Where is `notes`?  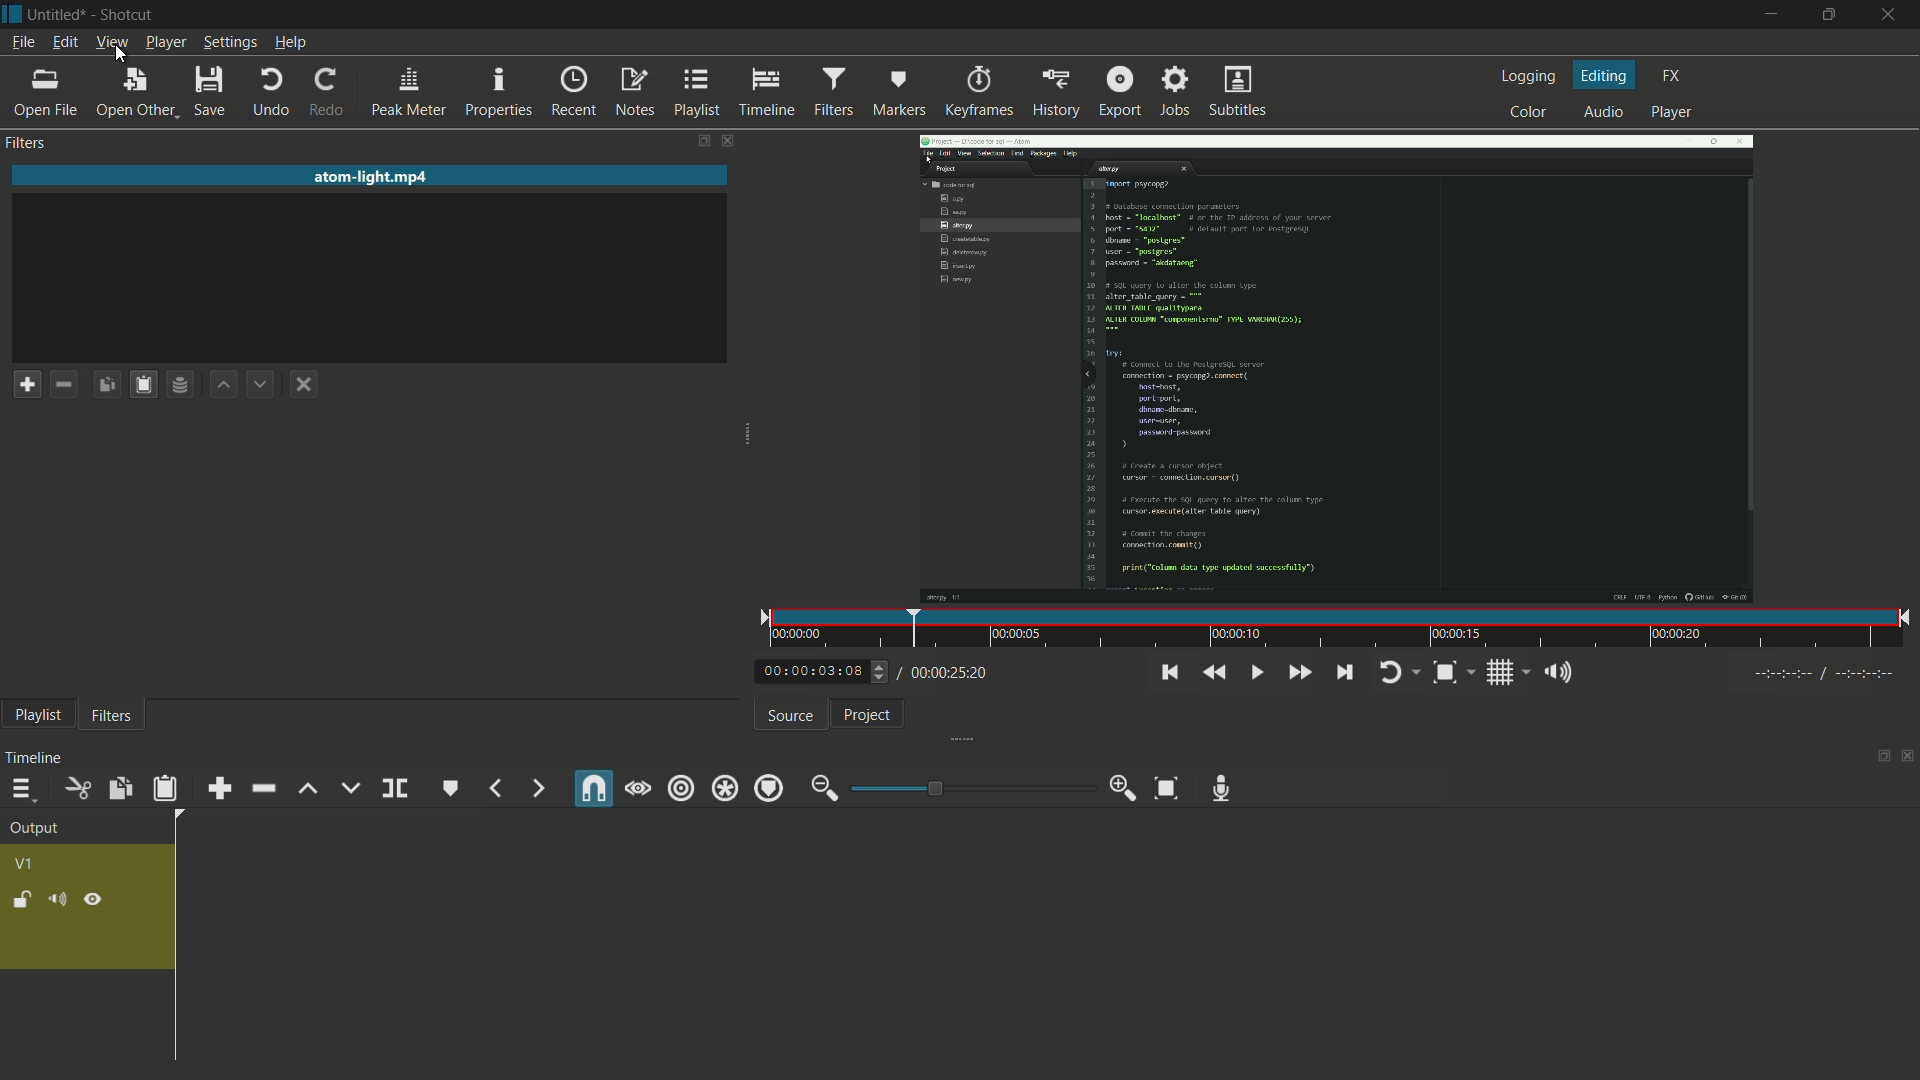
notes is located at coordinates (632, 91).